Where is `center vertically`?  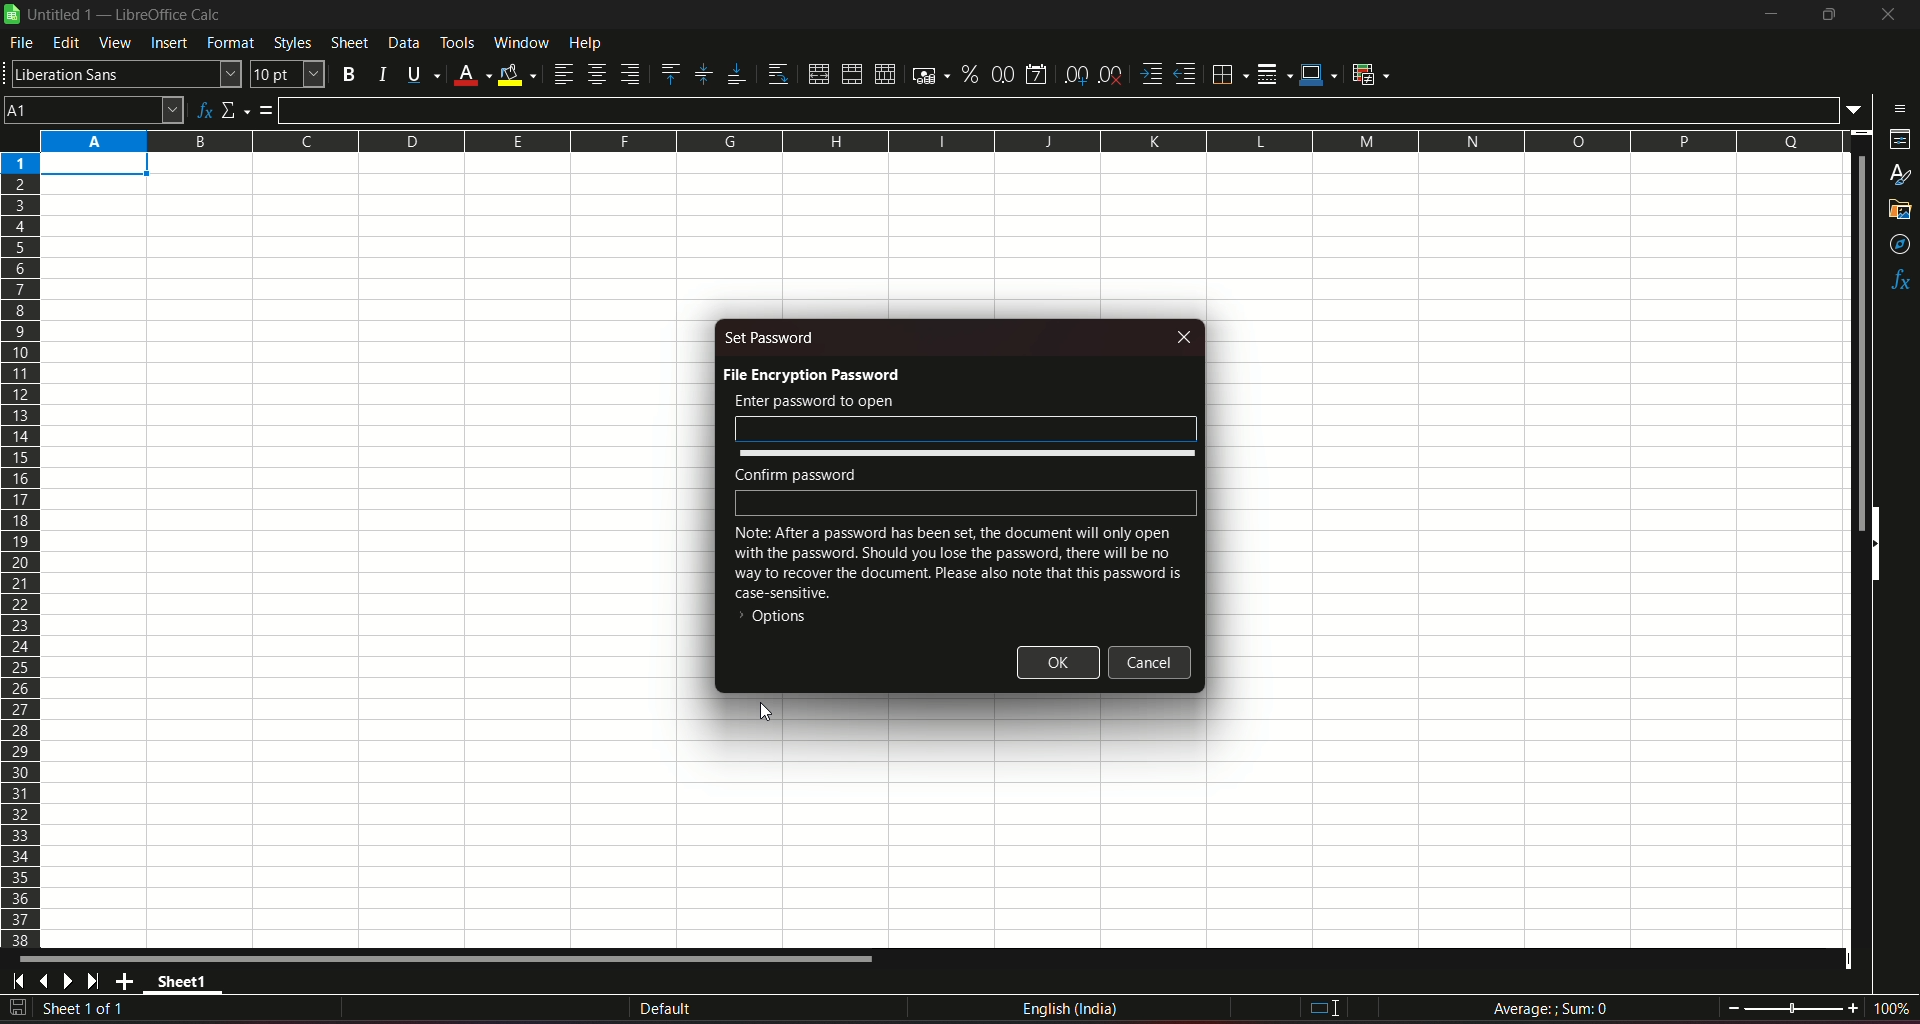
center vertically is located at coordinates (702, 74).